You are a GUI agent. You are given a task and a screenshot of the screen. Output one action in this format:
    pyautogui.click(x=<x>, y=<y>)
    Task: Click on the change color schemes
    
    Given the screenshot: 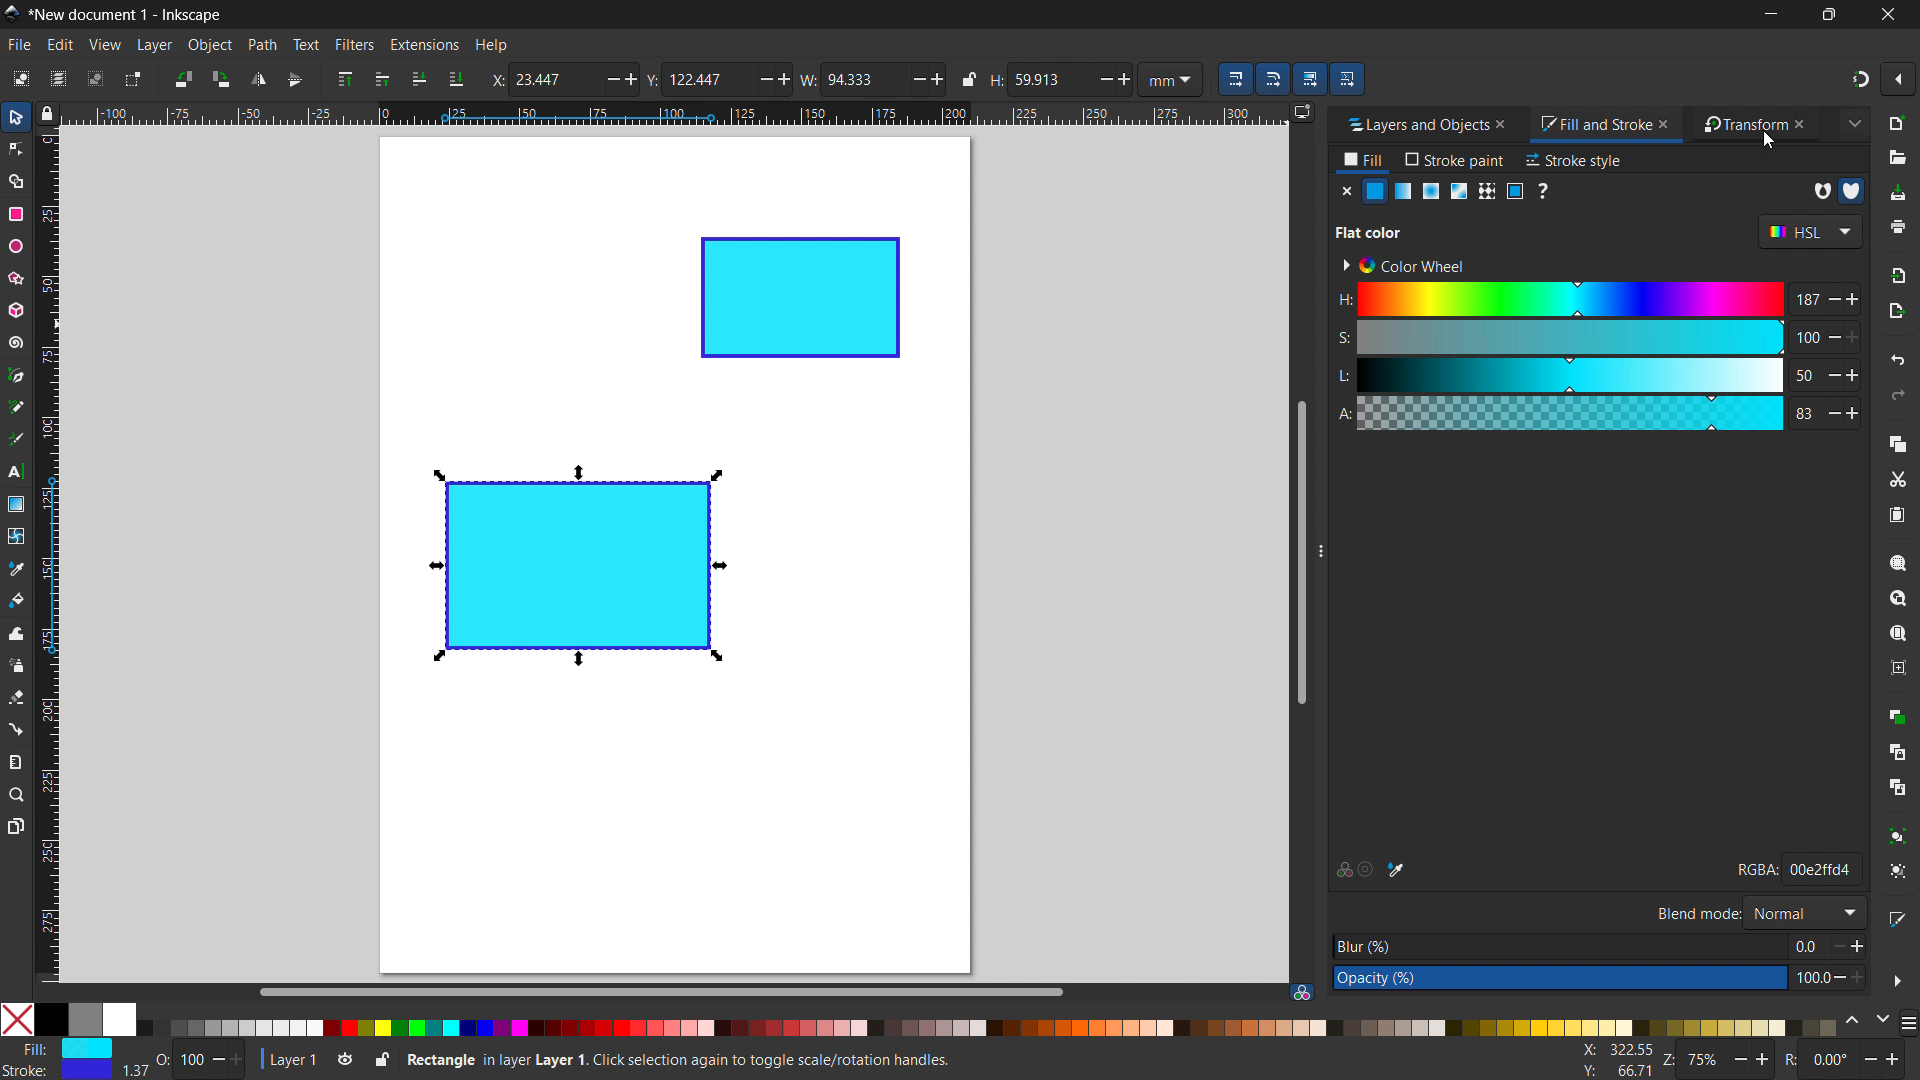 What is the action you would take?
    pyautogui.click(x=1866, y=1021)
    